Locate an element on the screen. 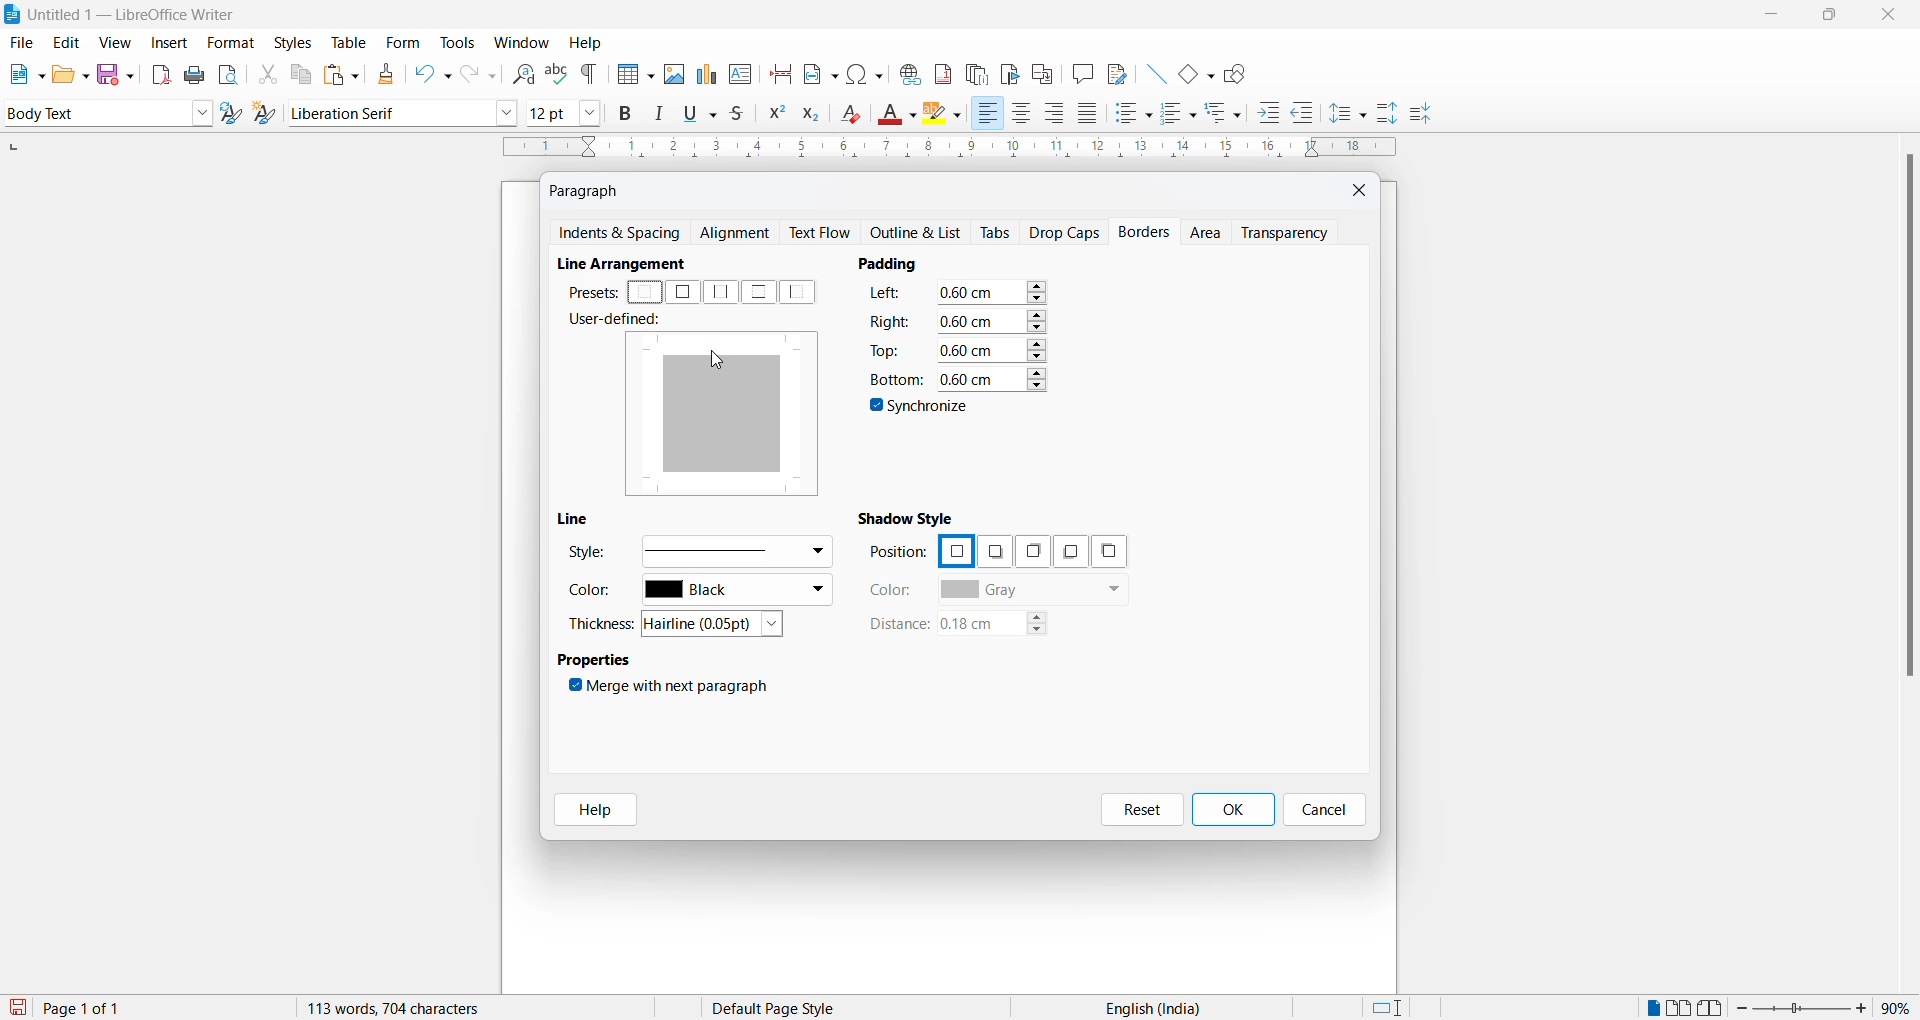  show draw functions is located at coordinates (1239, 72).